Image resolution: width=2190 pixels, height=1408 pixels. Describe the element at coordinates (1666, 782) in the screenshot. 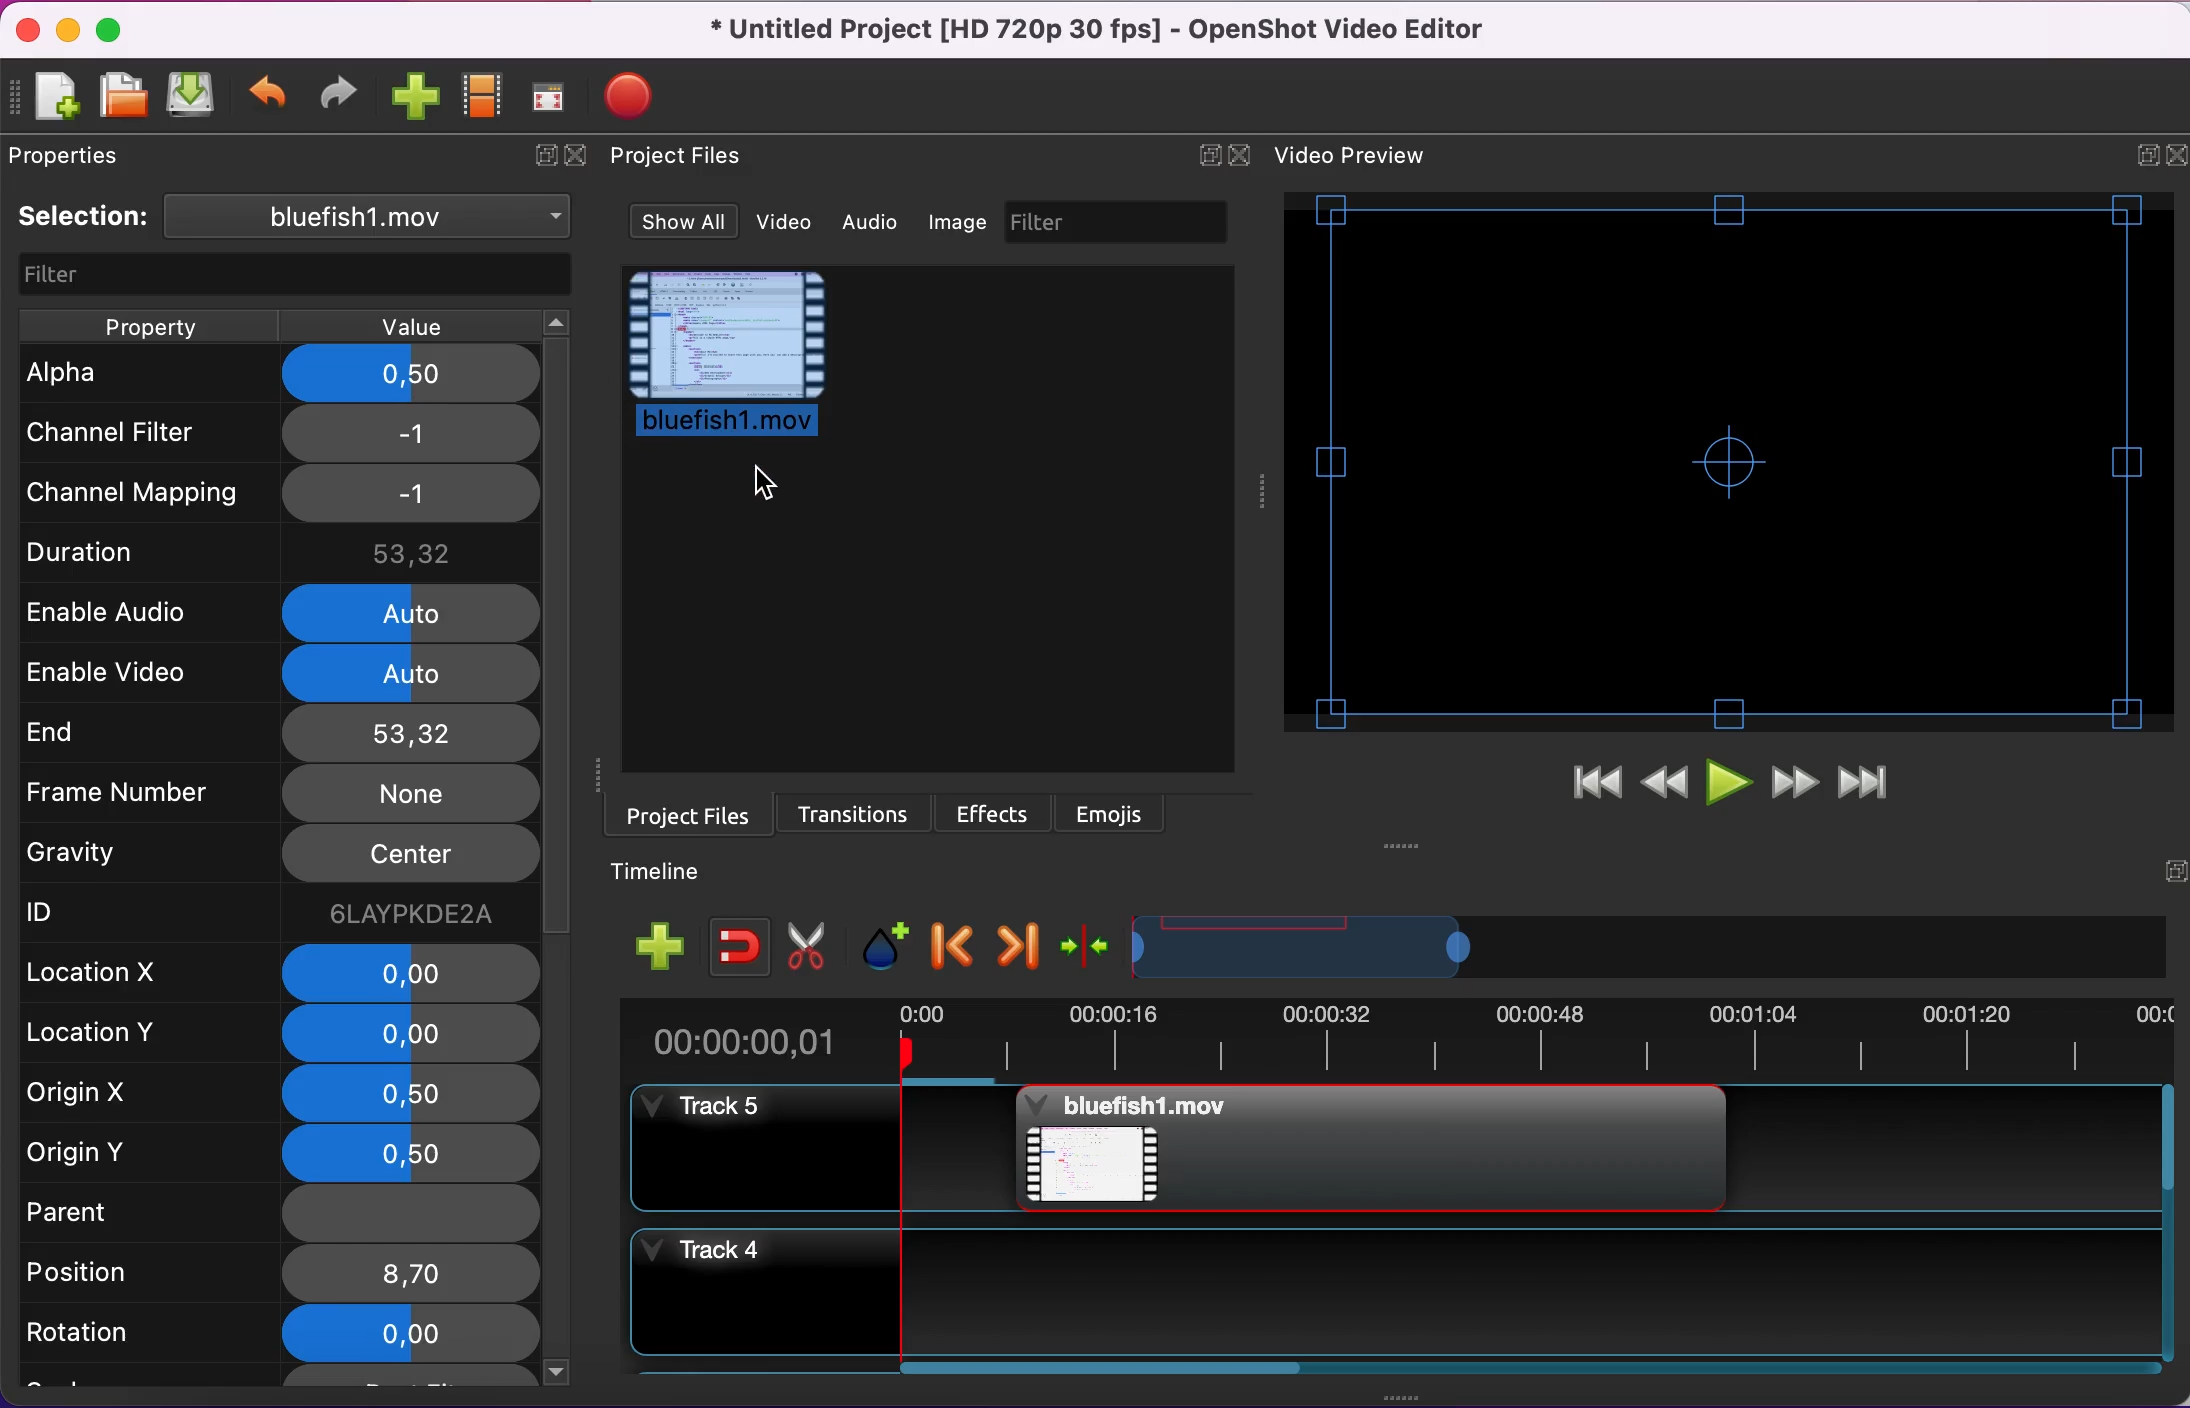

I see `rewind` at that location.